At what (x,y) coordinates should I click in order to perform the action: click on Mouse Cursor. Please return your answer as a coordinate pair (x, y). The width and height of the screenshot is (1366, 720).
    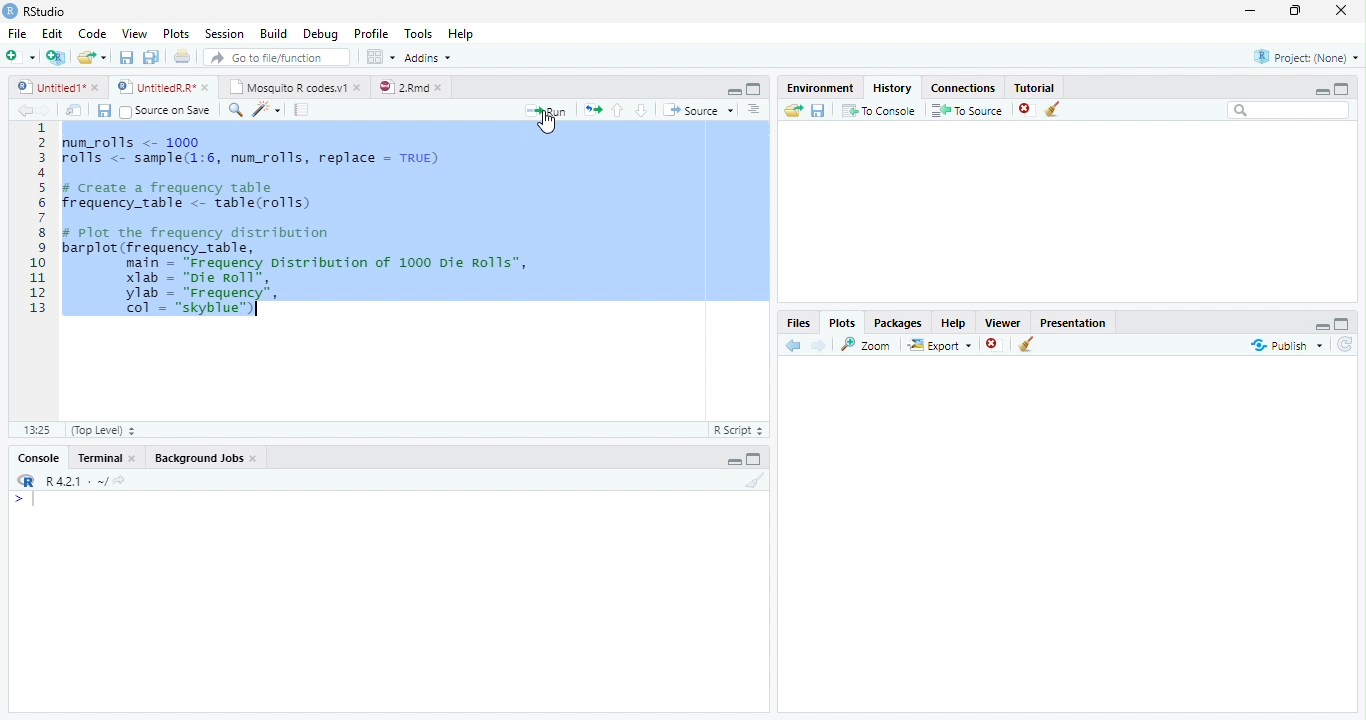
    Looking at the image, I should click on (545, 123).